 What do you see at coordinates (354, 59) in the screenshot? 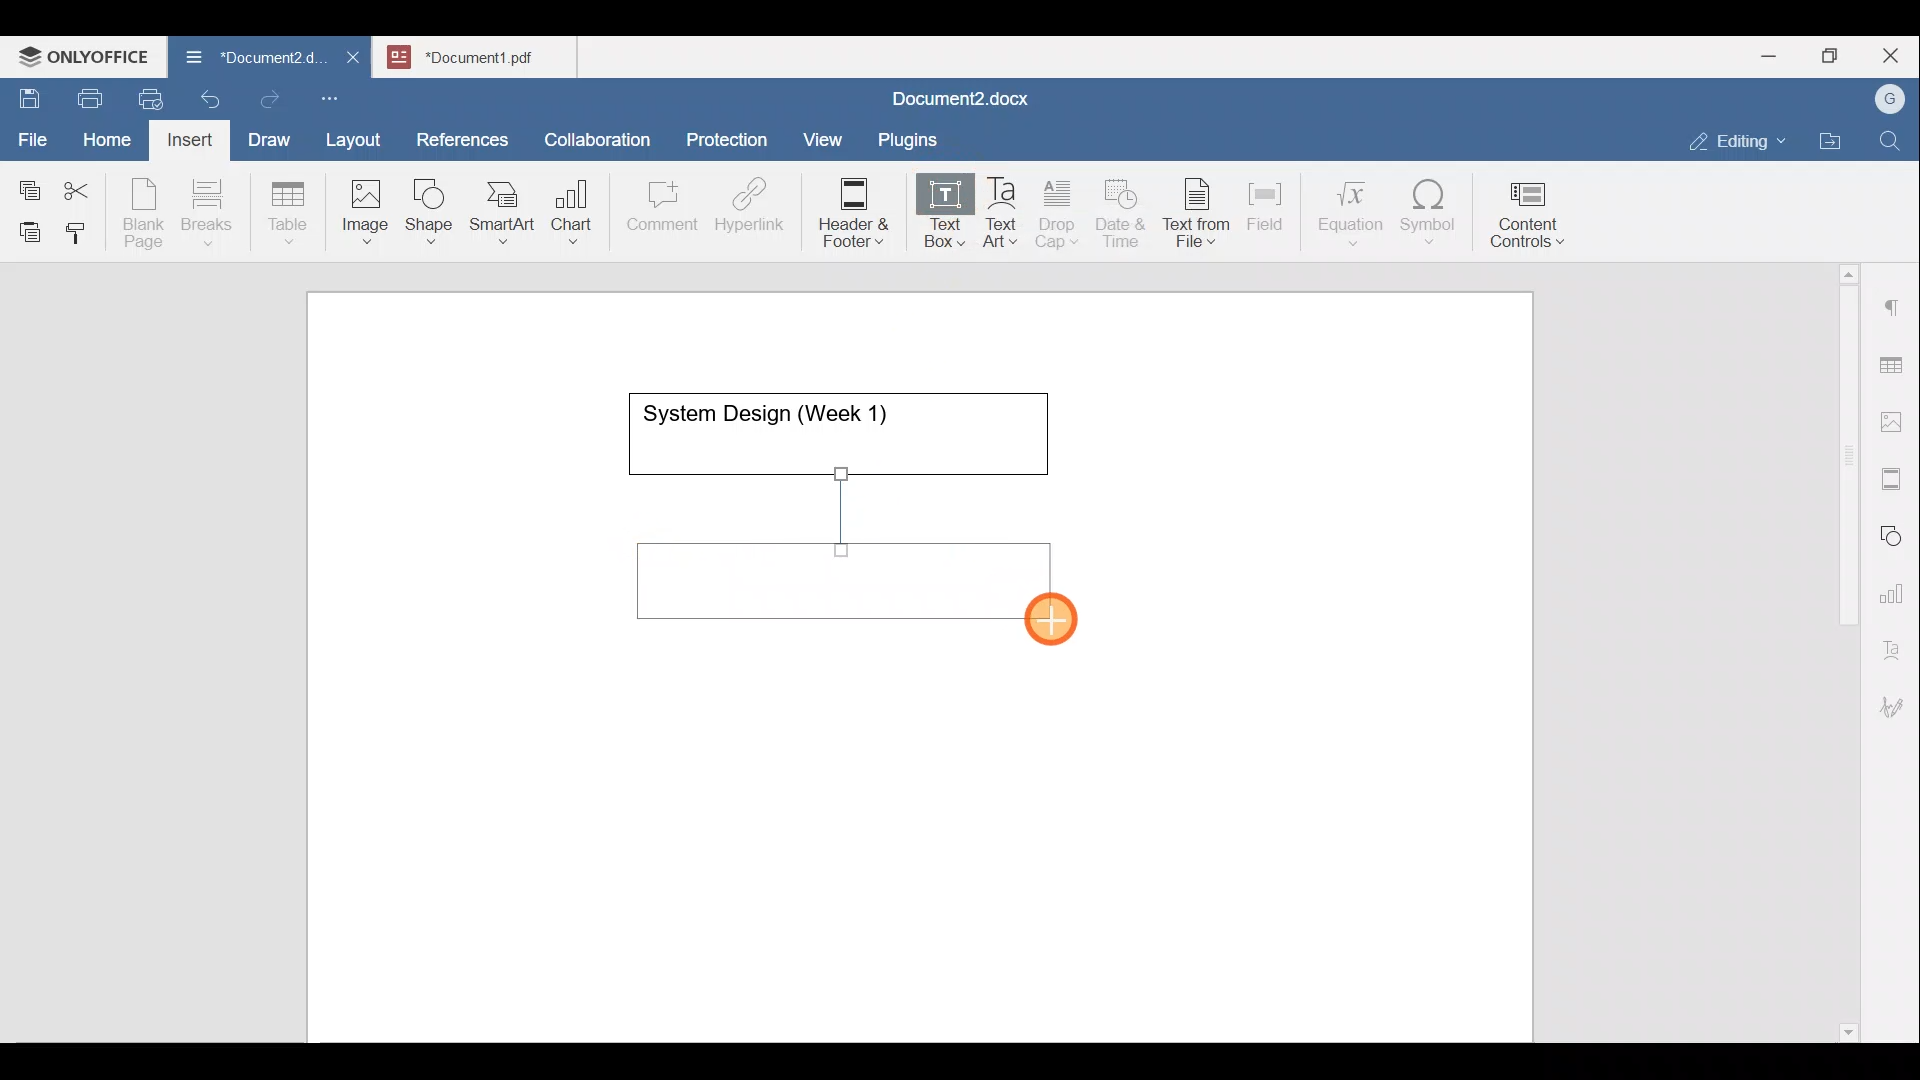
I see `Close document` at bounding box center [354, 59].